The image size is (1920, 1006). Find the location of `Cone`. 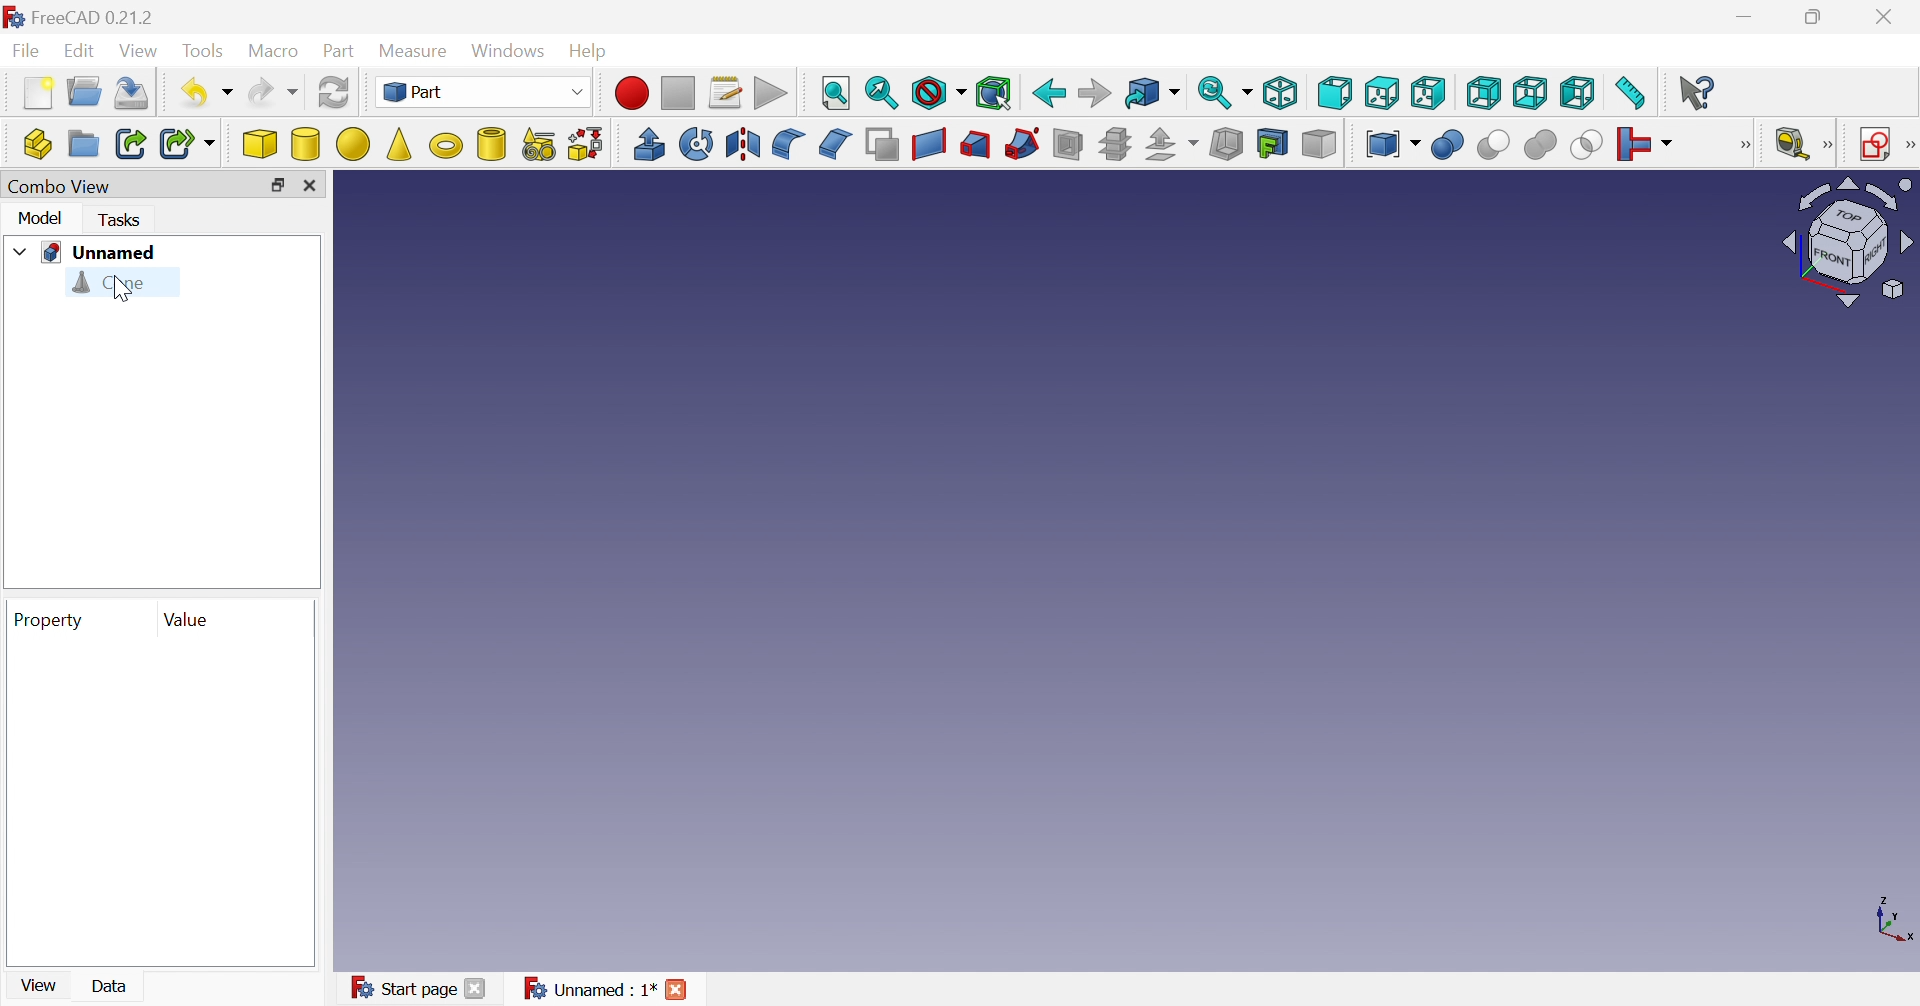

Cone is located at coordinates (398, 144).